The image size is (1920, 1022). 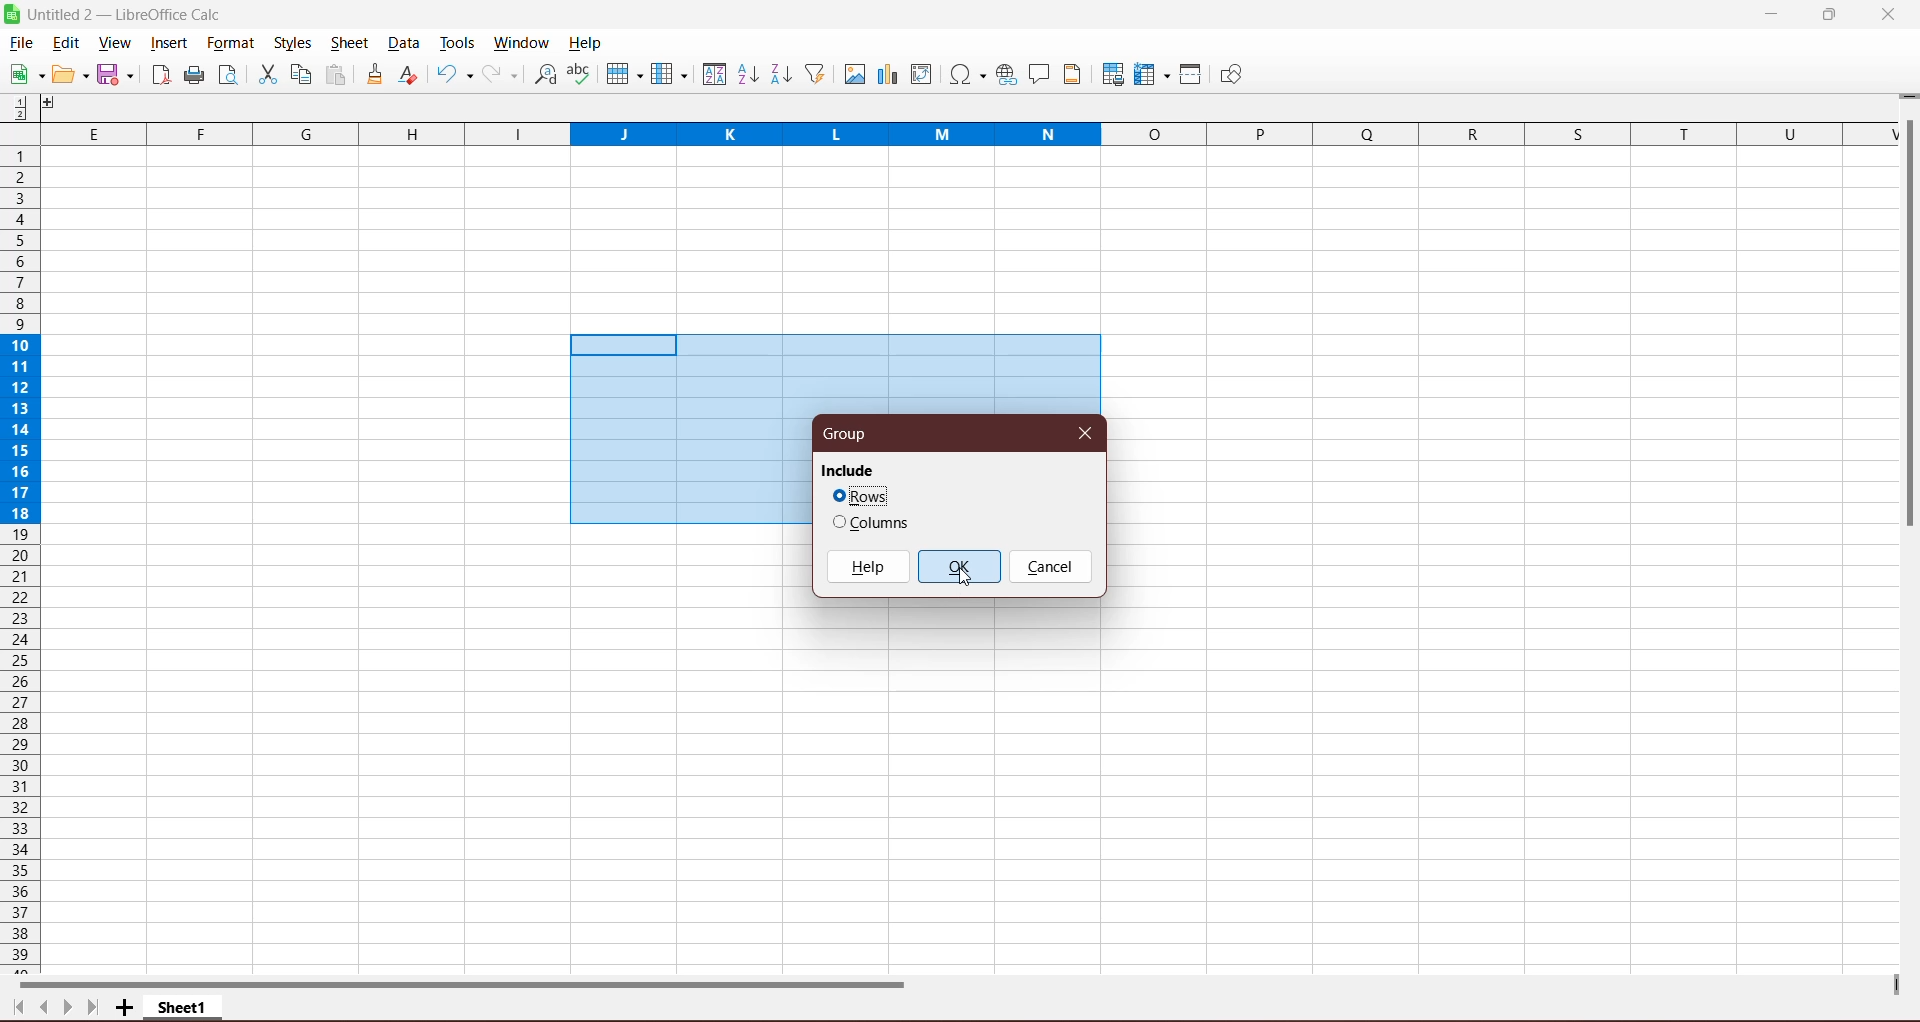 What do you see at coordinates (622, 76) in the screenshot?
I see `Rows` at bounding box center [622, 76].